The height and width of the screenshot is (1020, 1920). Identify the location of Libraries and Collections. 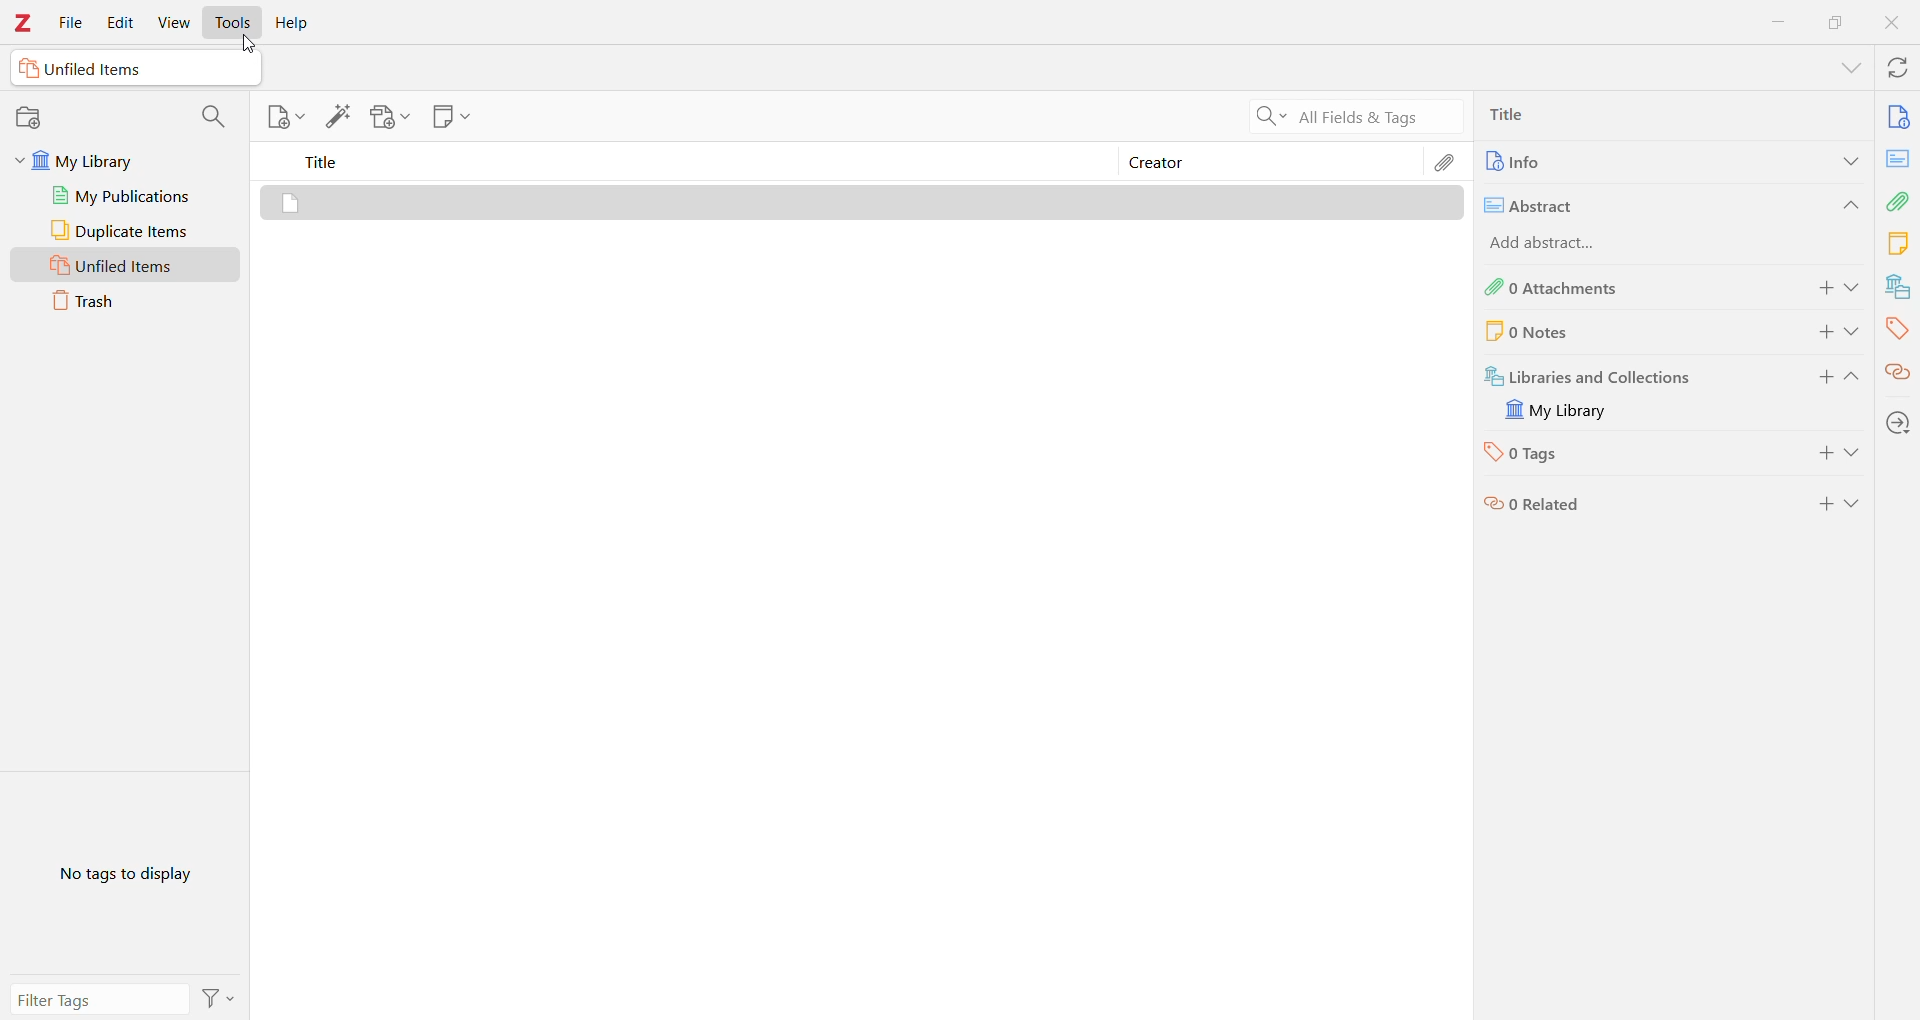
(1896, 286).